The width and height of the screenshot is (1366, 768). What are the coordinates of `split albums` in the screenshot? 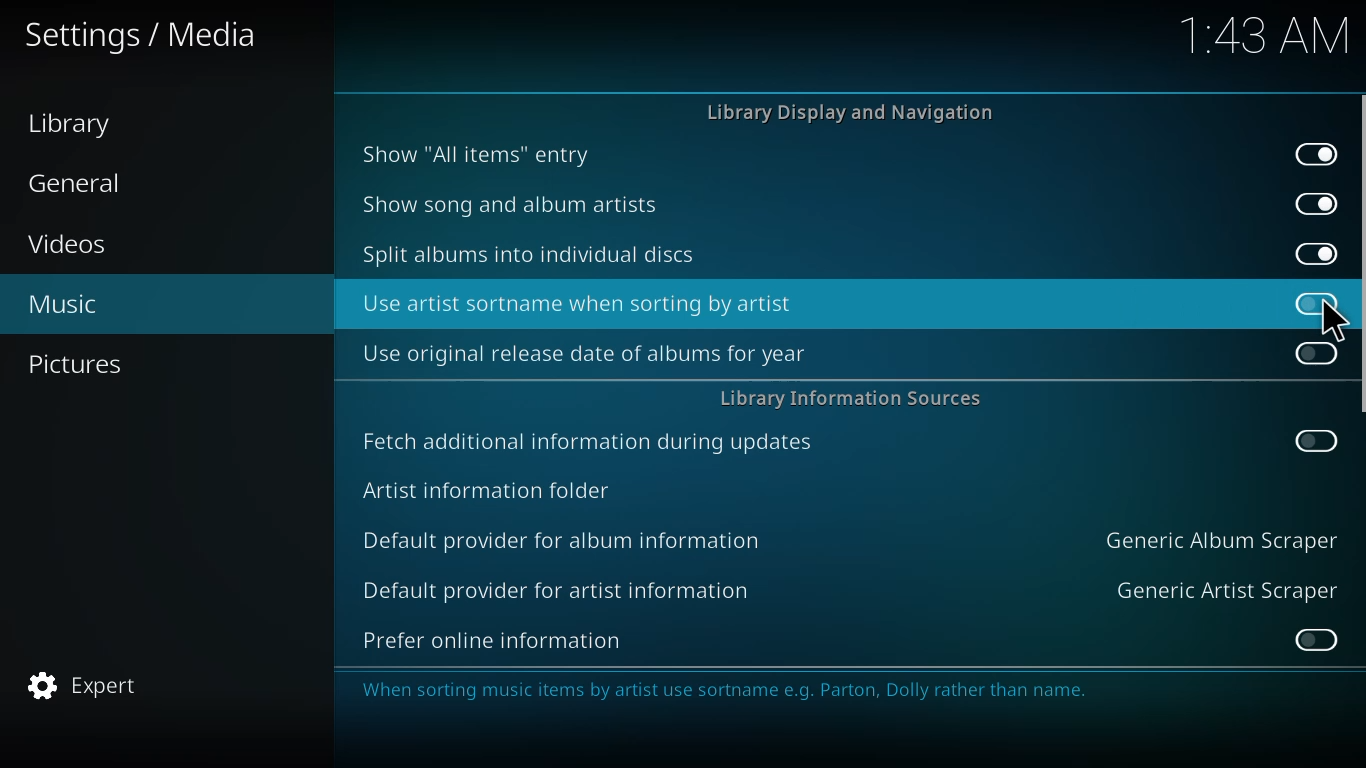 It's located at (530, 255).